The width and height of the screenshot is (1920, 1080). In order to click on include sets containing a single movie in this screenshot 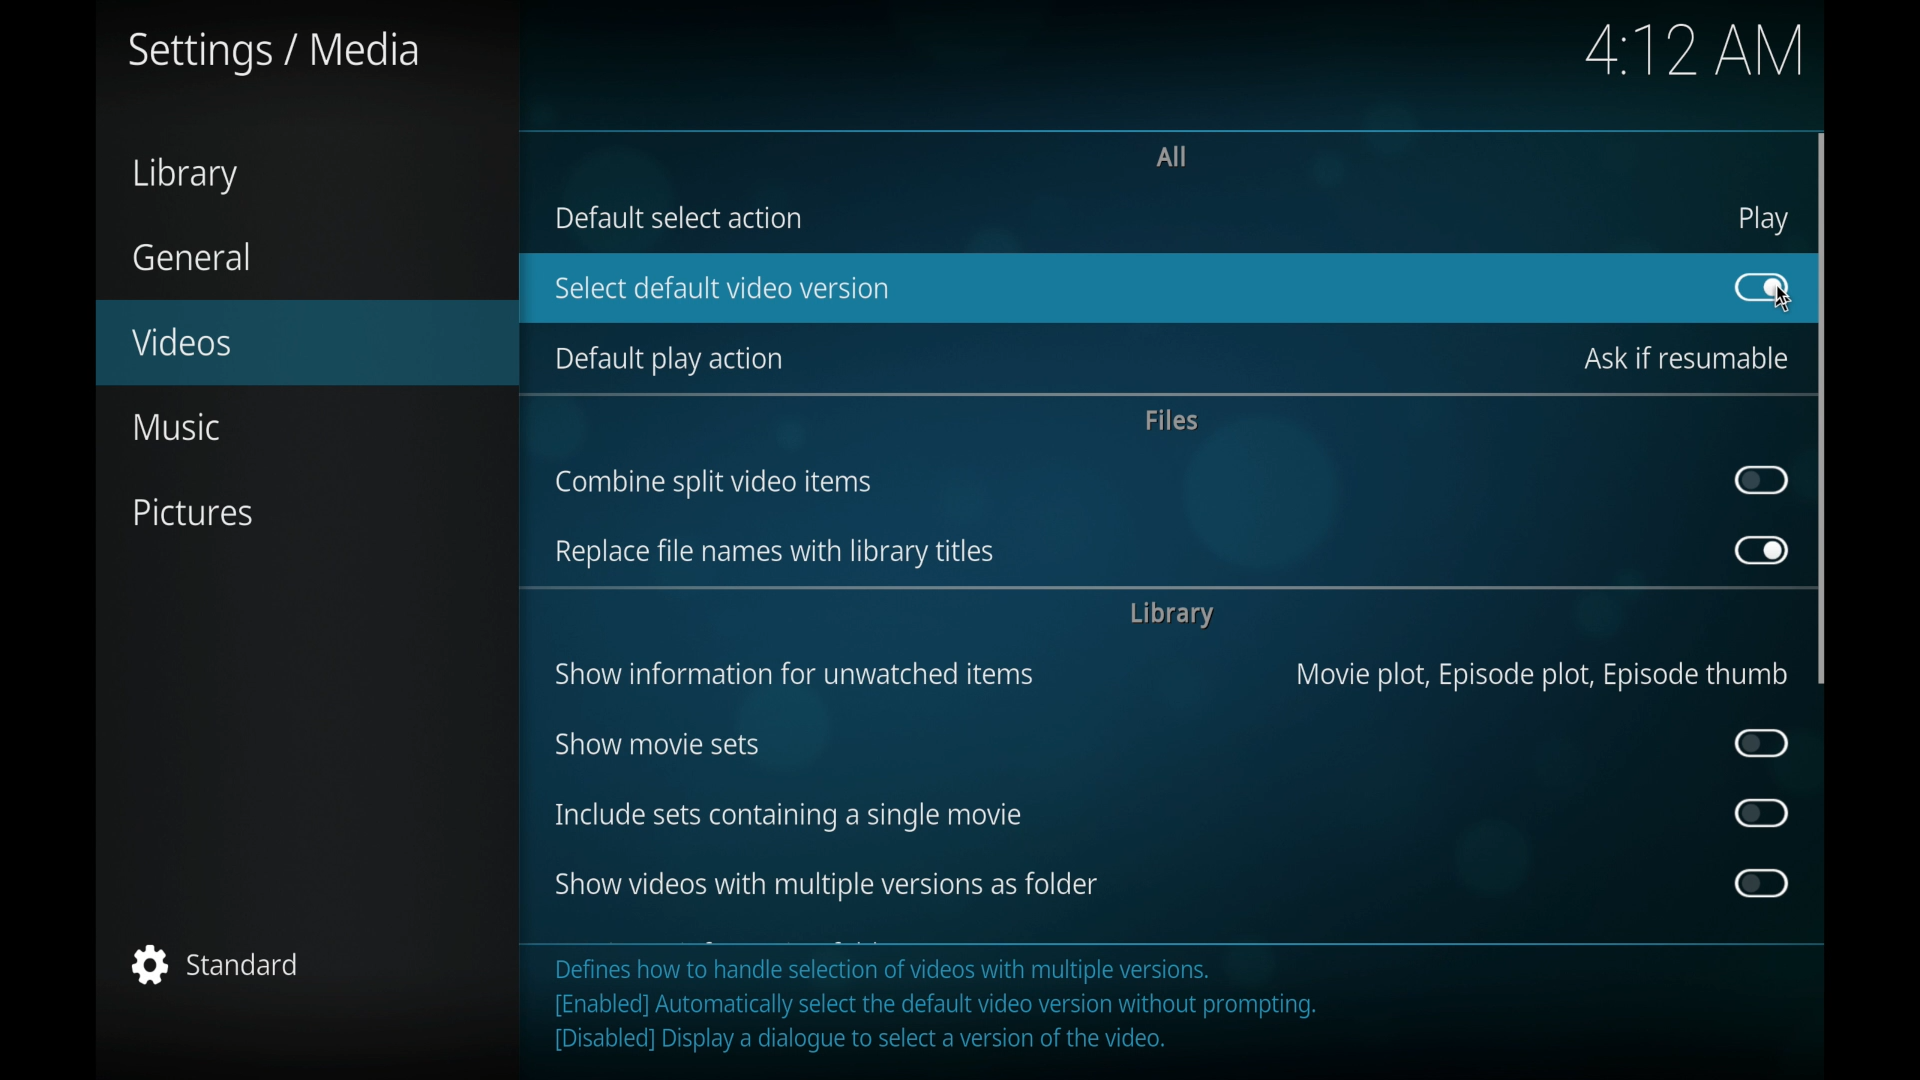, I will do `click(787, 816)`.